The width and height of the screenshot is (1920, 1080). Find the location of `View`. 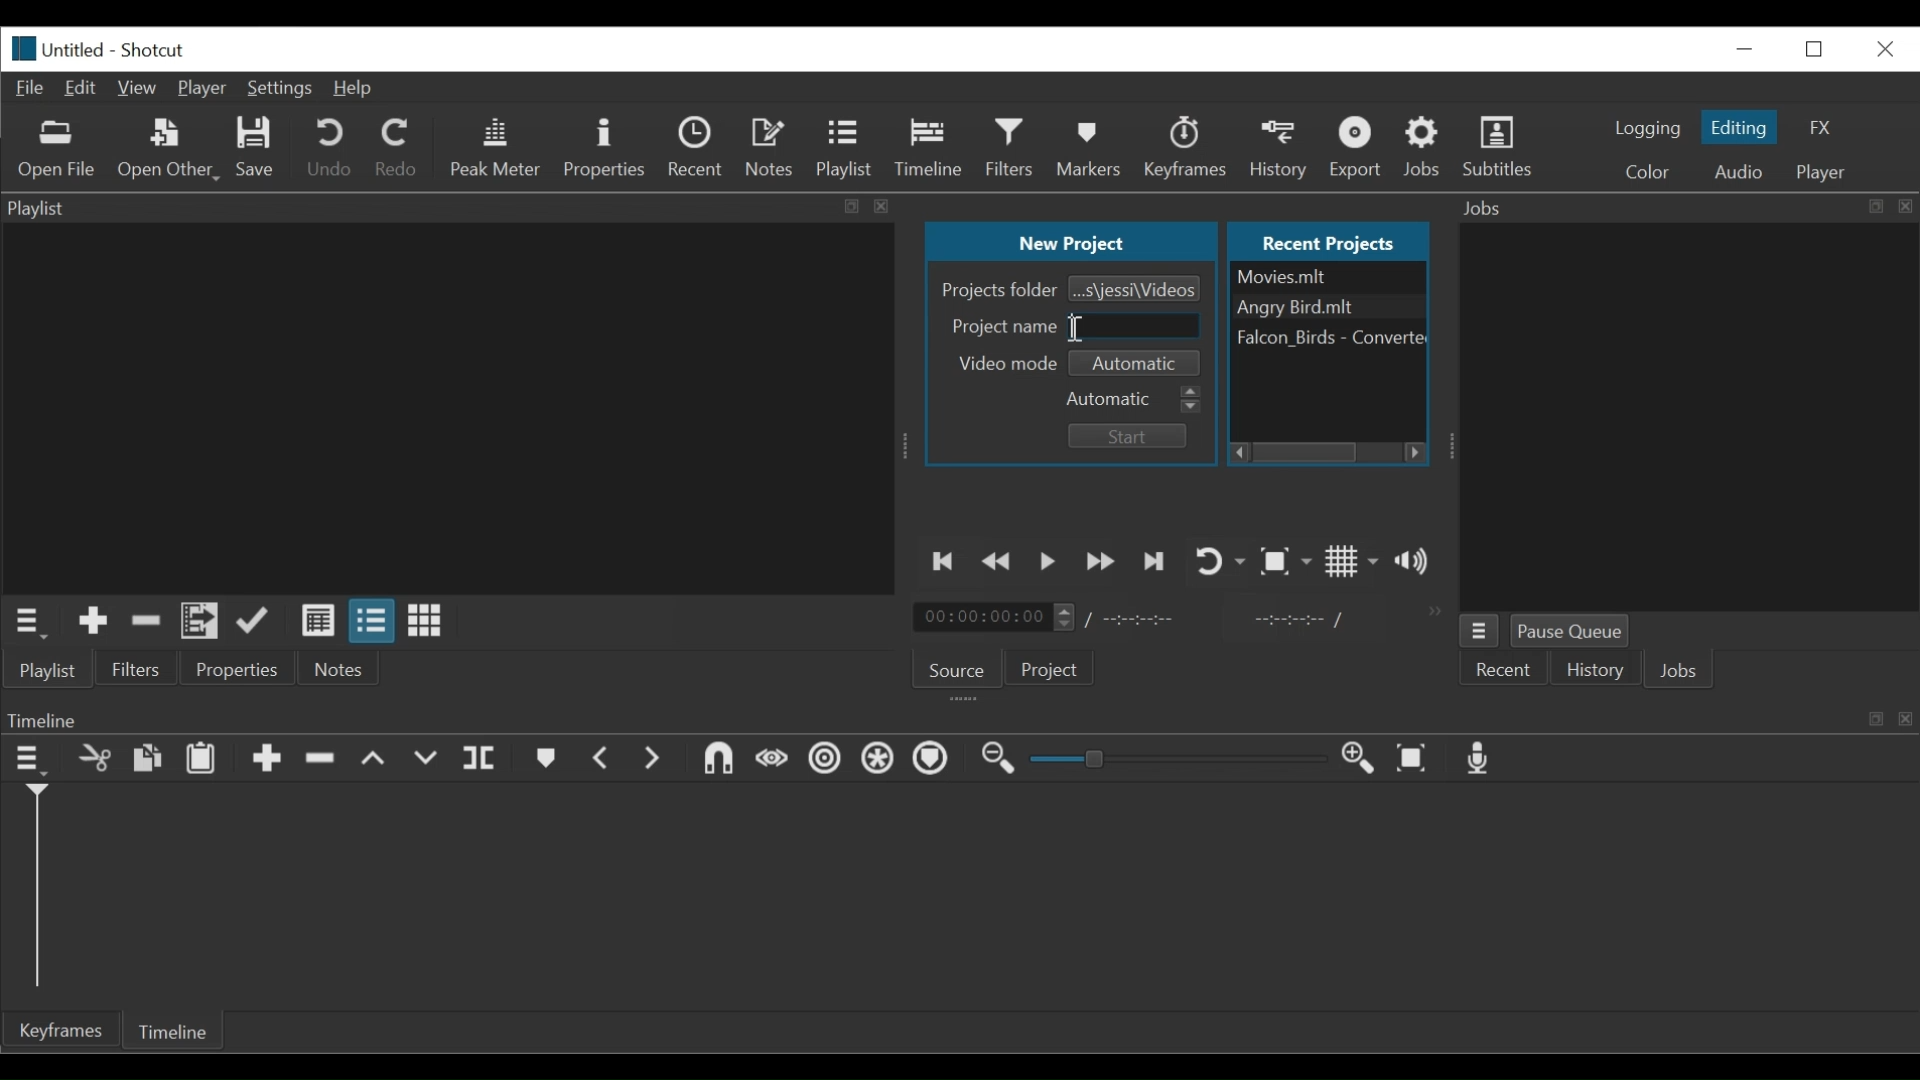

View is located at coordinates (136, 89).